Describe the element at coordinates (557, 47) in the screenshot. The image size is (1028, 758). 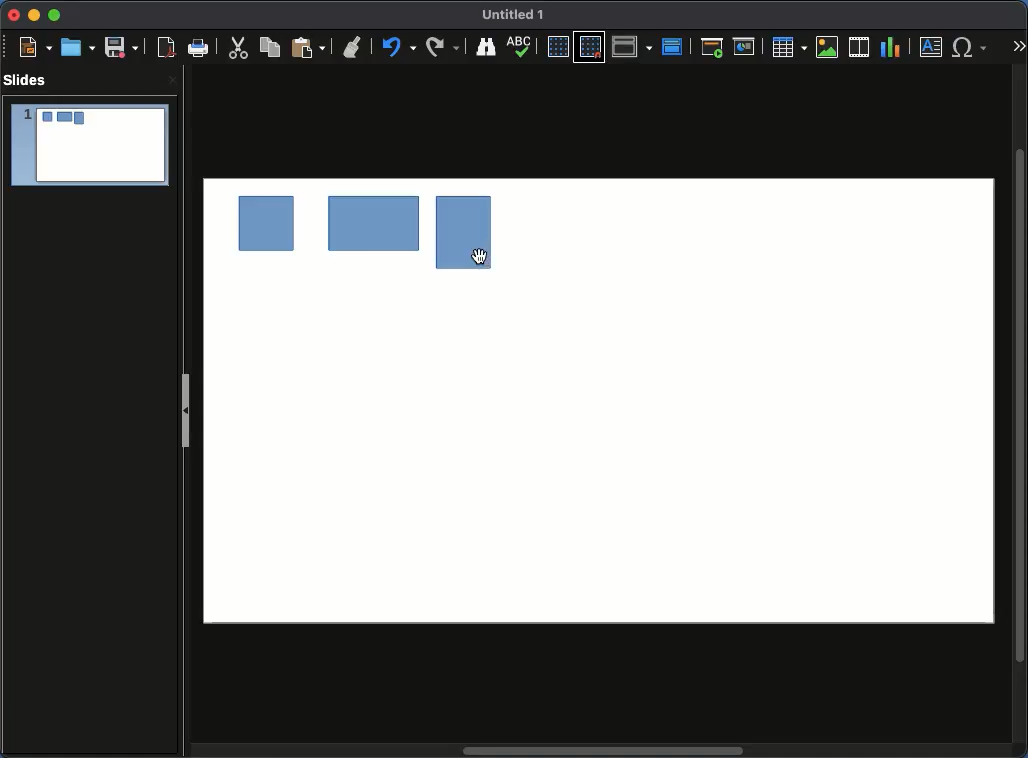
I see `Display grid` at that location.